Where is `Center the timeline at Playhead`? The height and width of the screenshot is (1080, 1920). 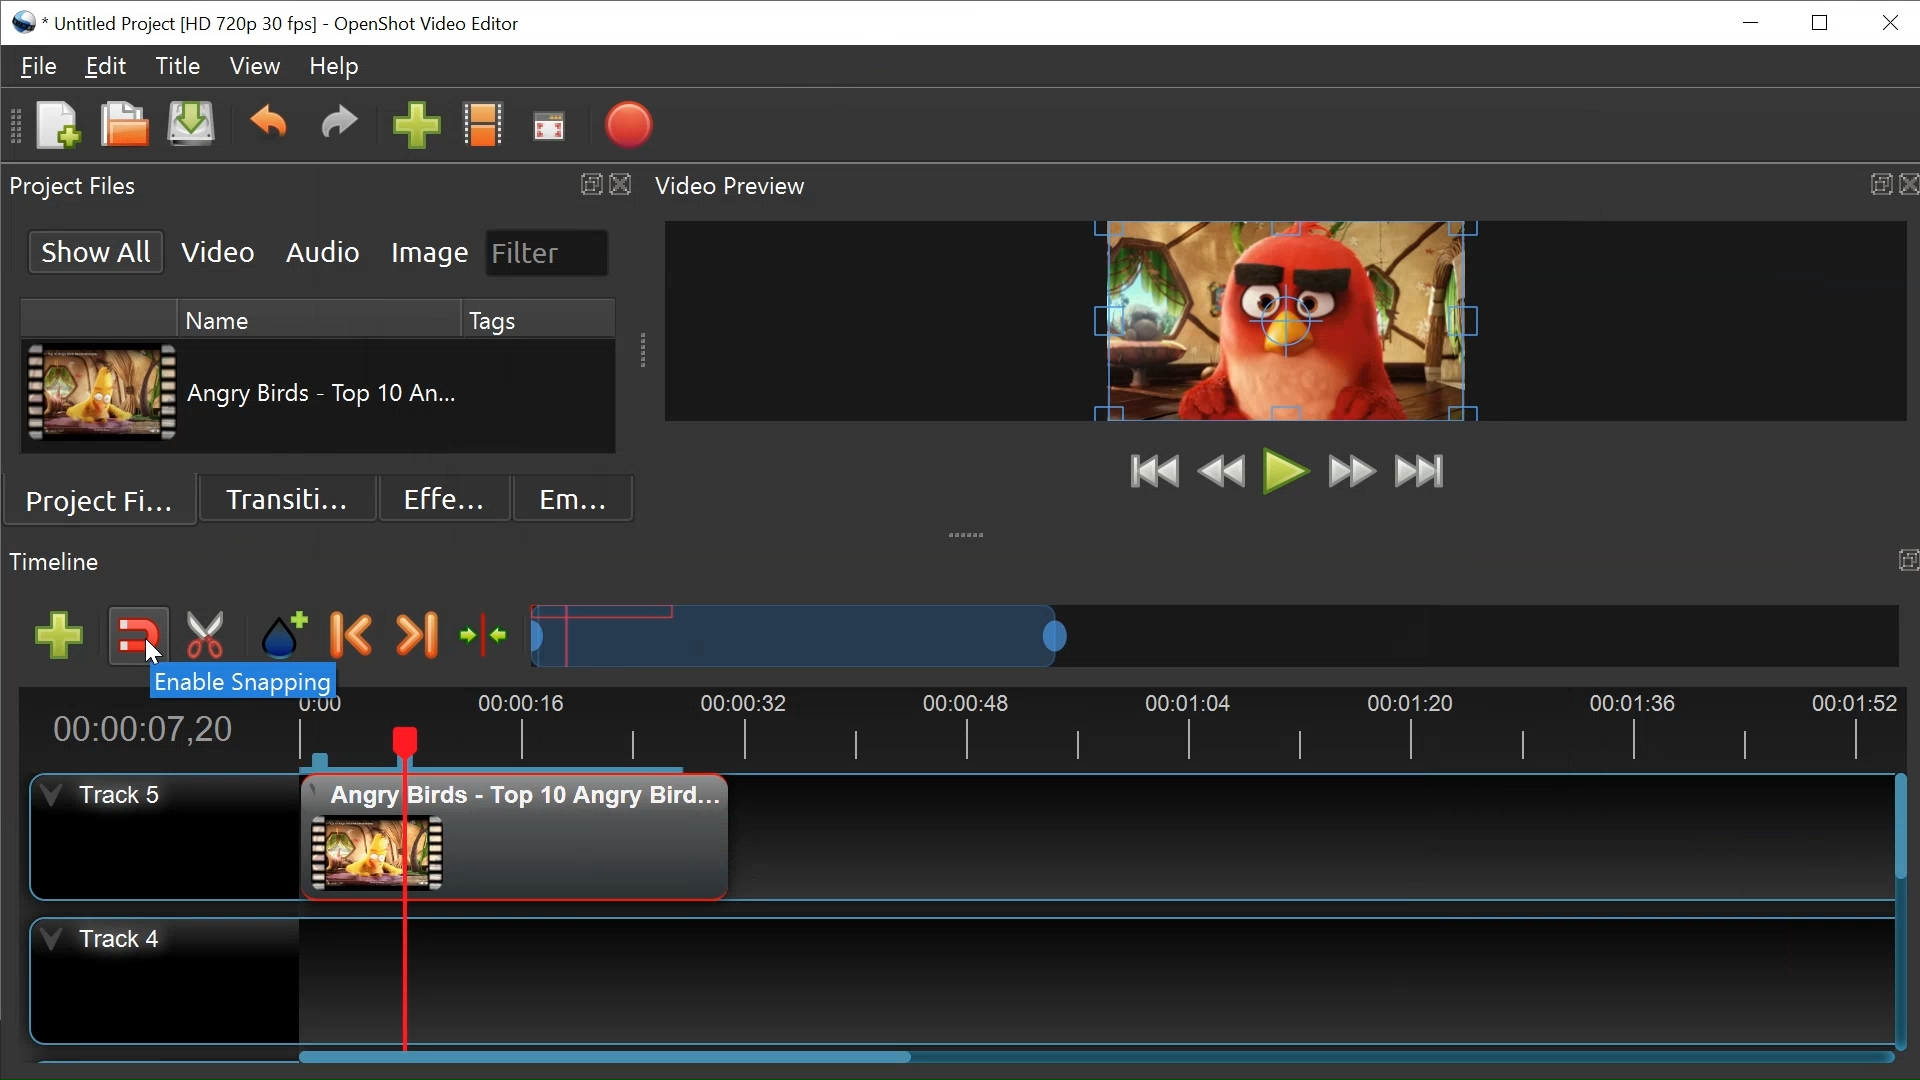 Center the timeline at Playhead is located at coordinates (487, 635).